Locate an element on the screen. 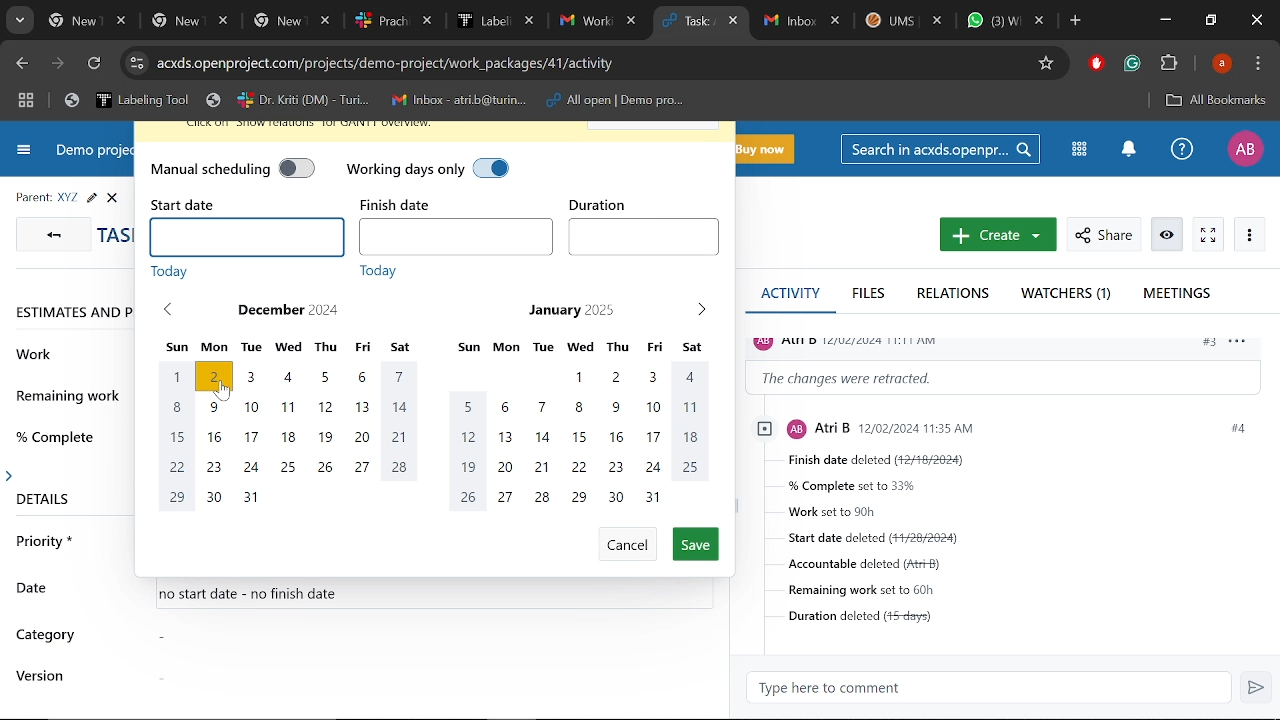 This screenshot has height=720, width=1280. Activate zen mode is located at coordinates (1208, 235).